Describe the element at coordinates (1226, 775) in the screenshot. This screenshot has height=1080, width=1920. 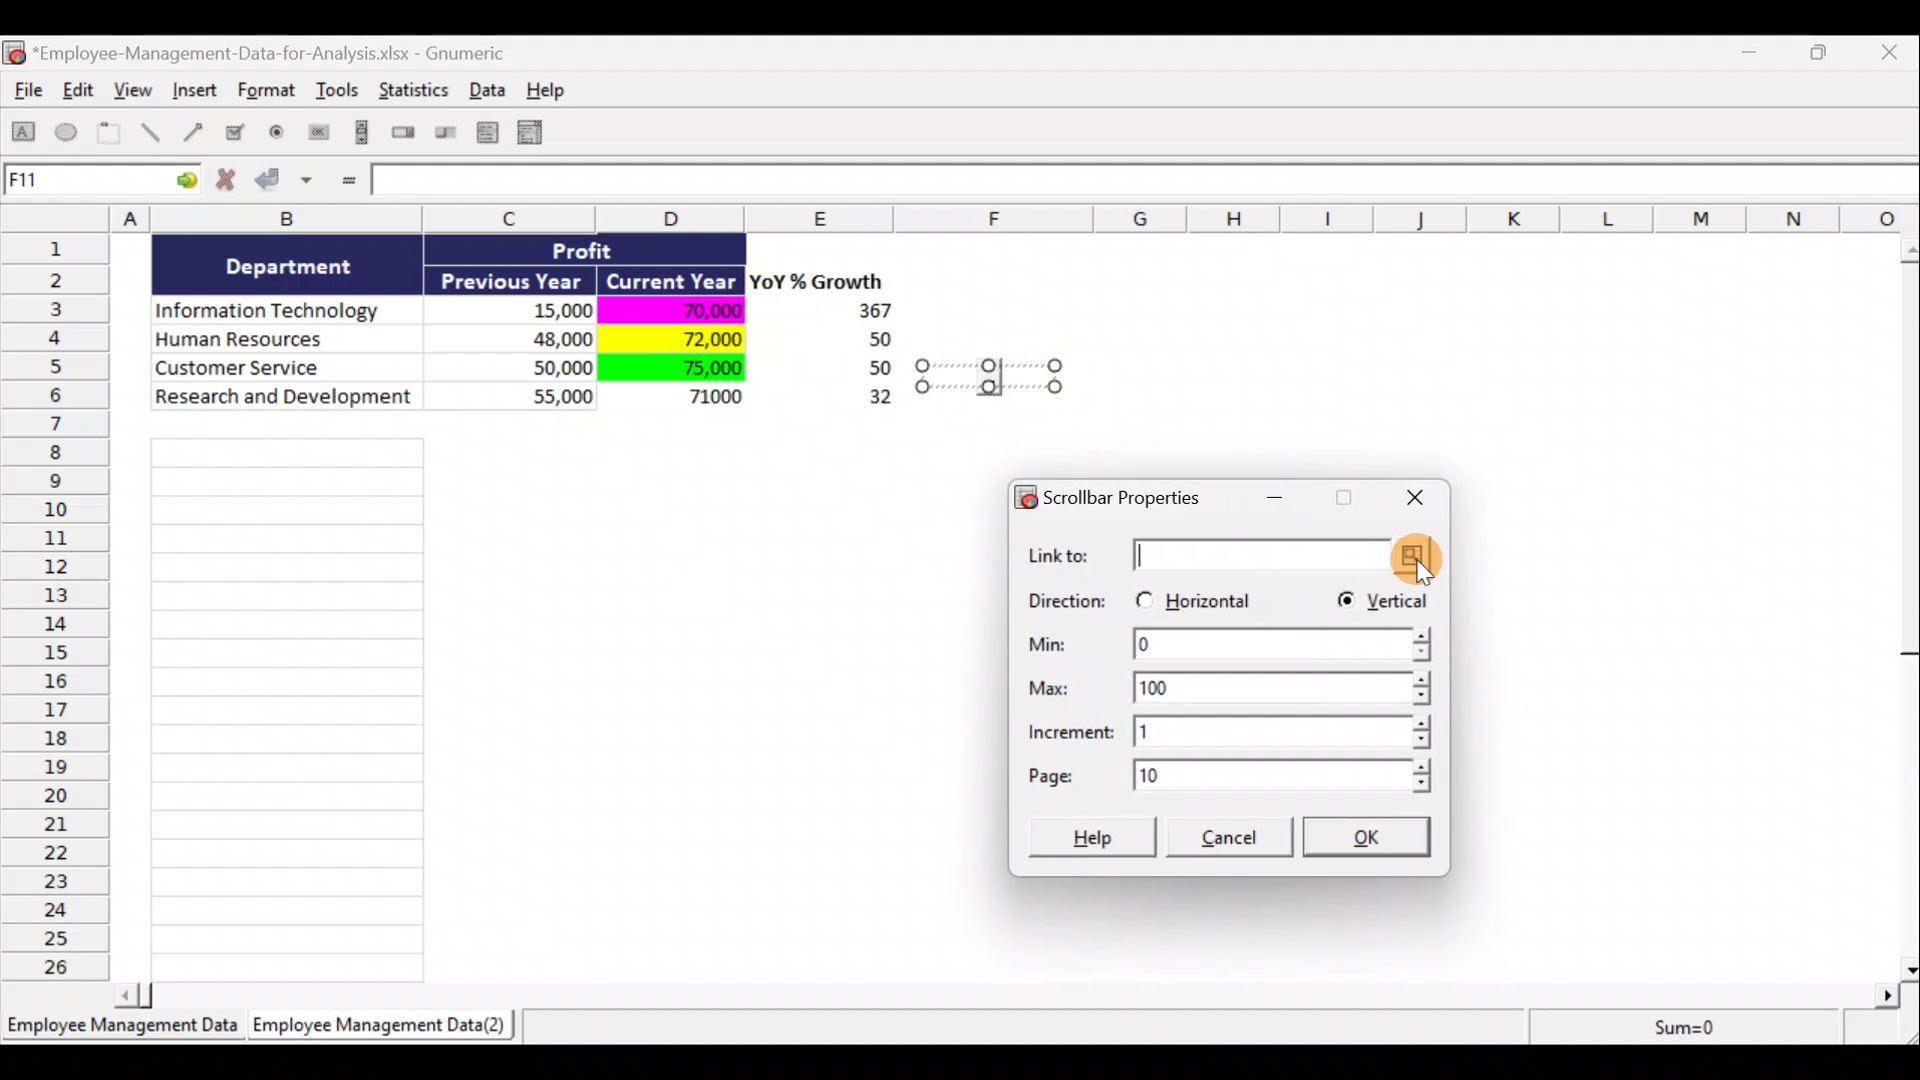
I see `Page` at that location.